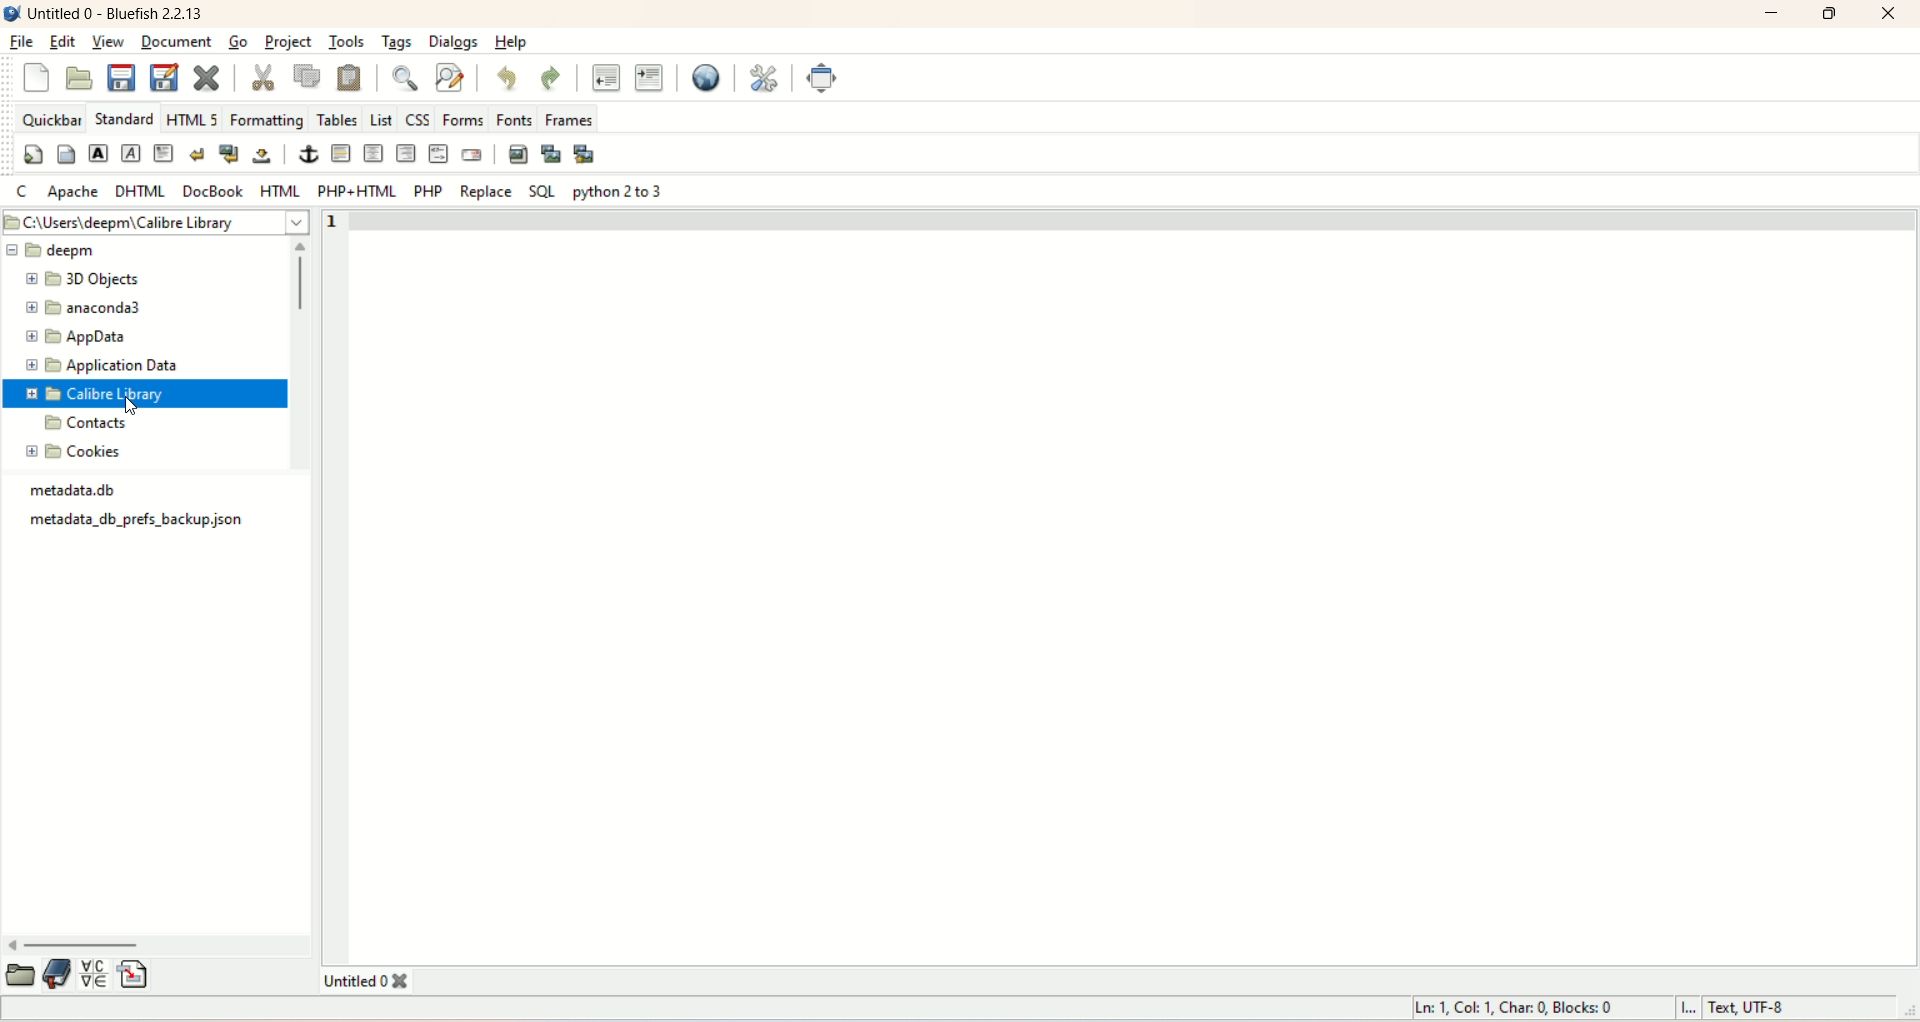  Describe the element at coordinates (1515, 1007) in the screenshot. I see `ln, col, char, blocks` at that location.